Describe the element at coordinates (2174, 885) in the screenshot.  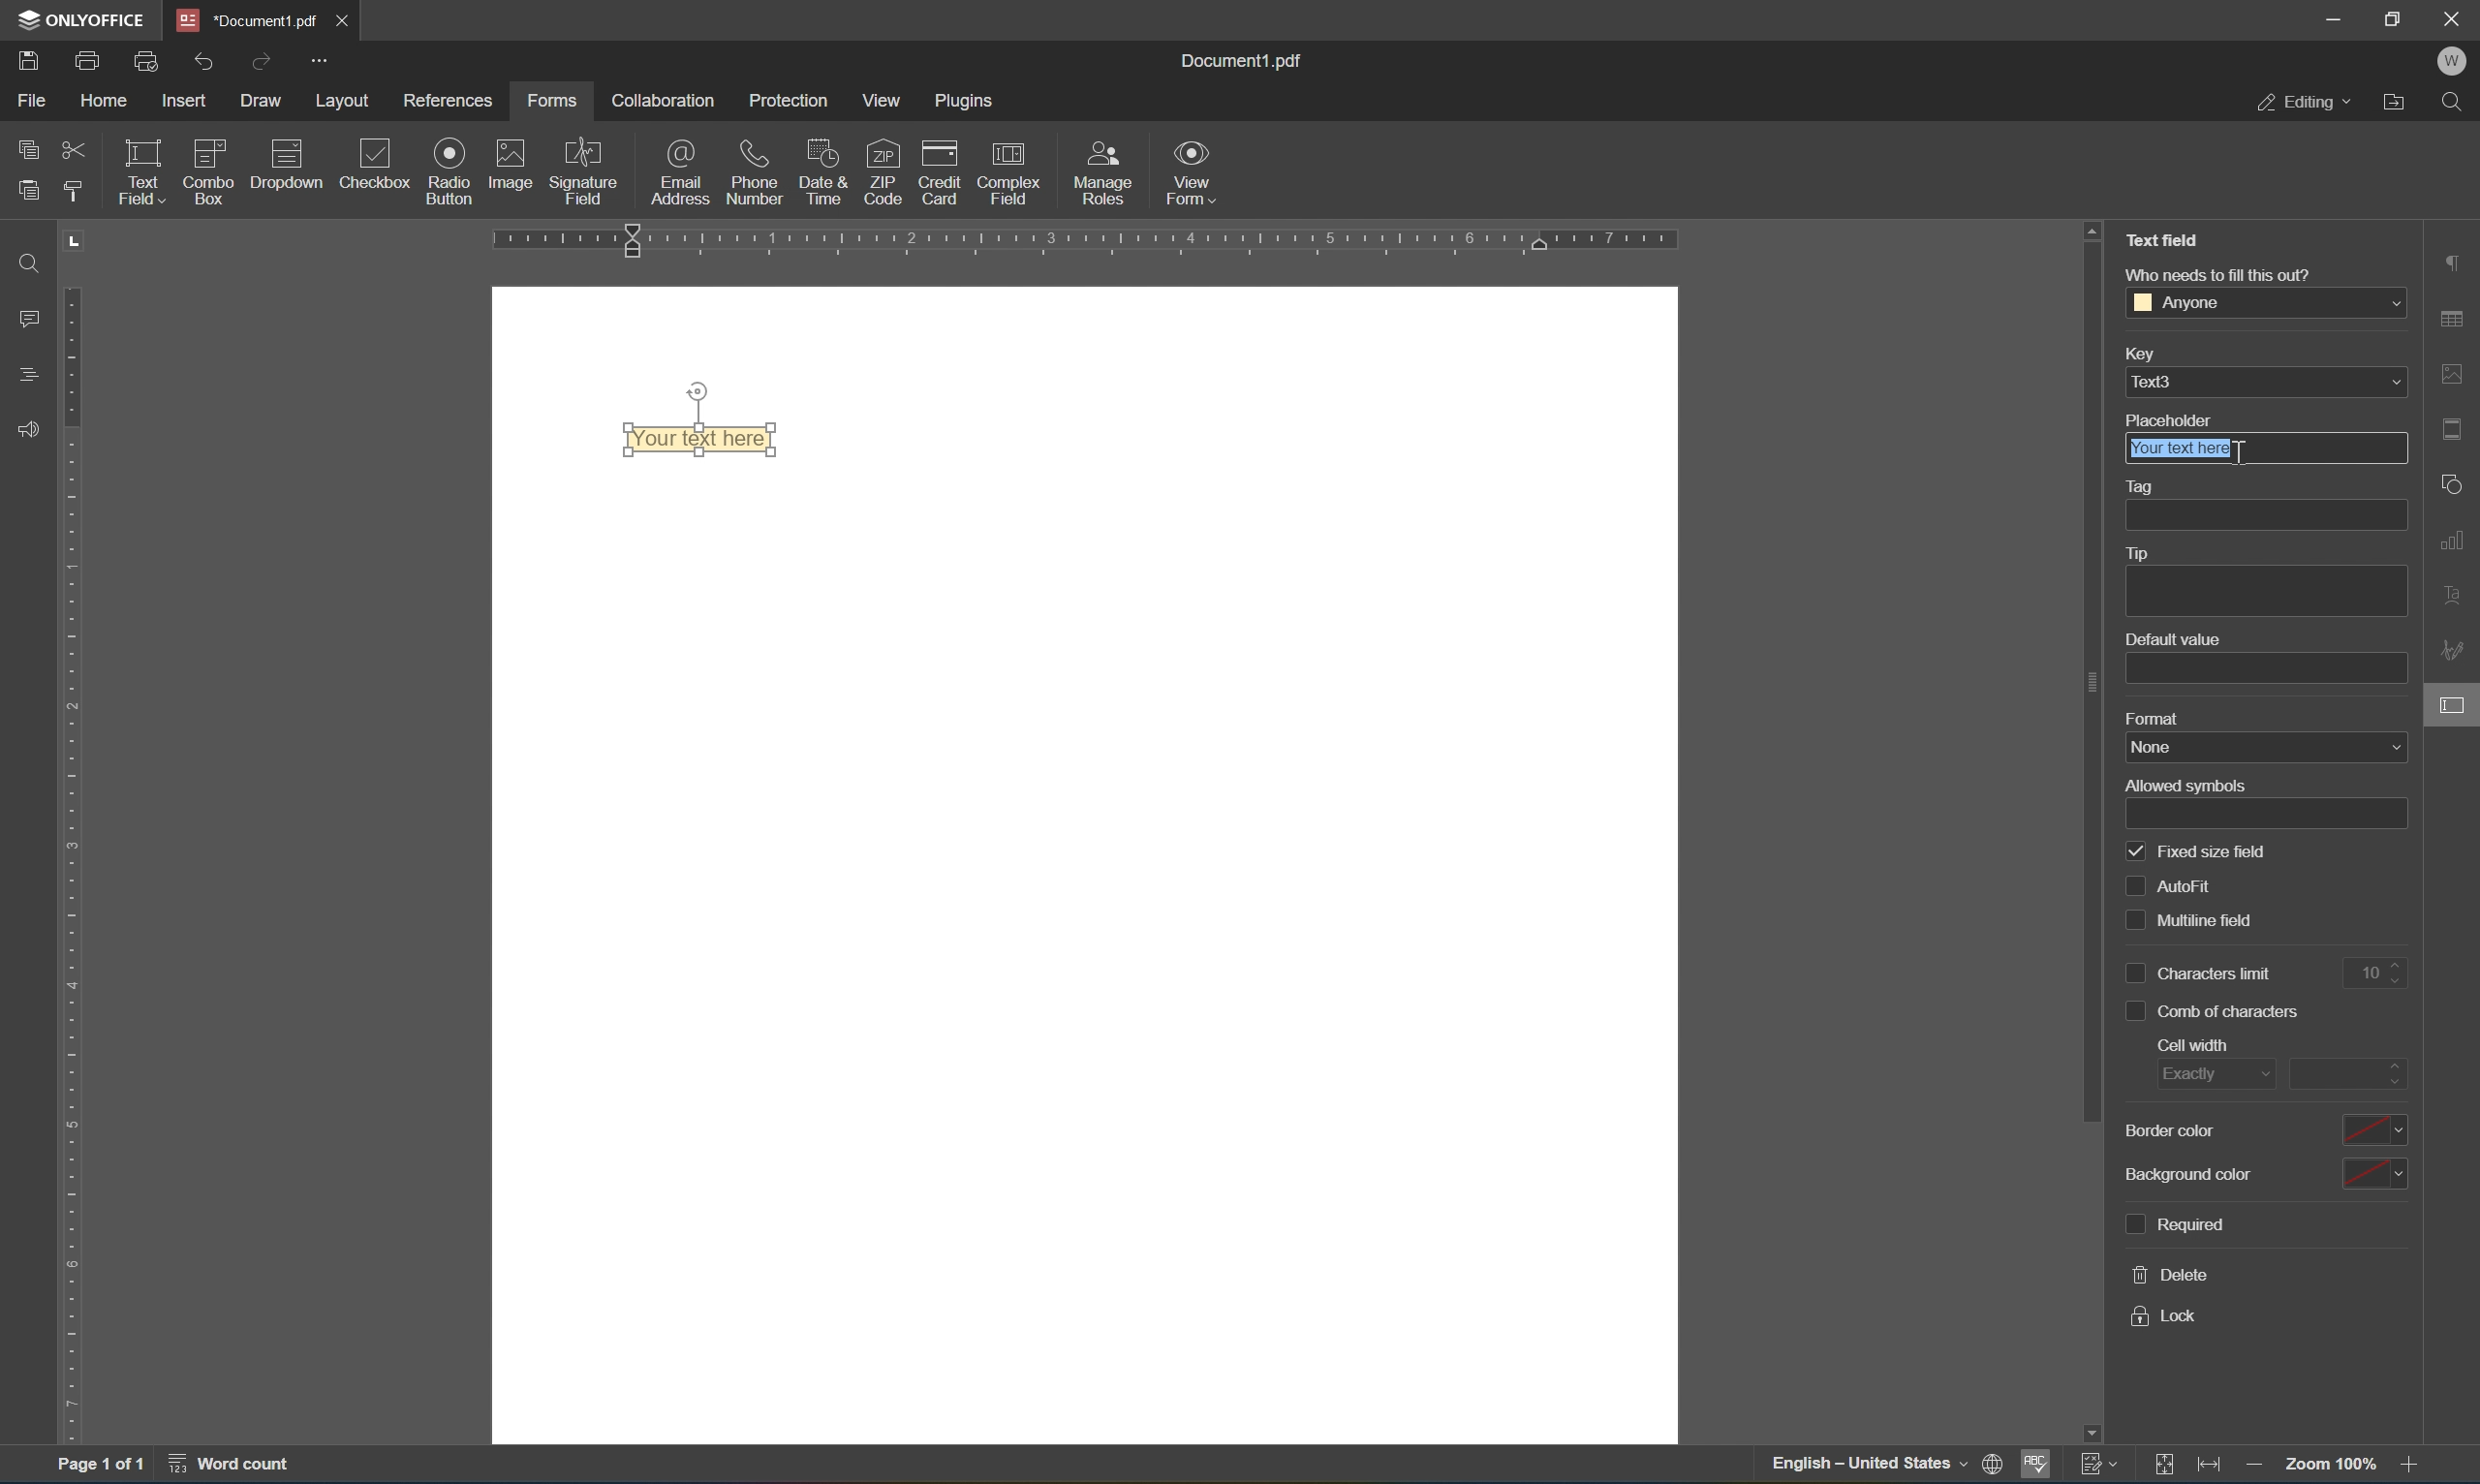
I see `auto fill` at that location.